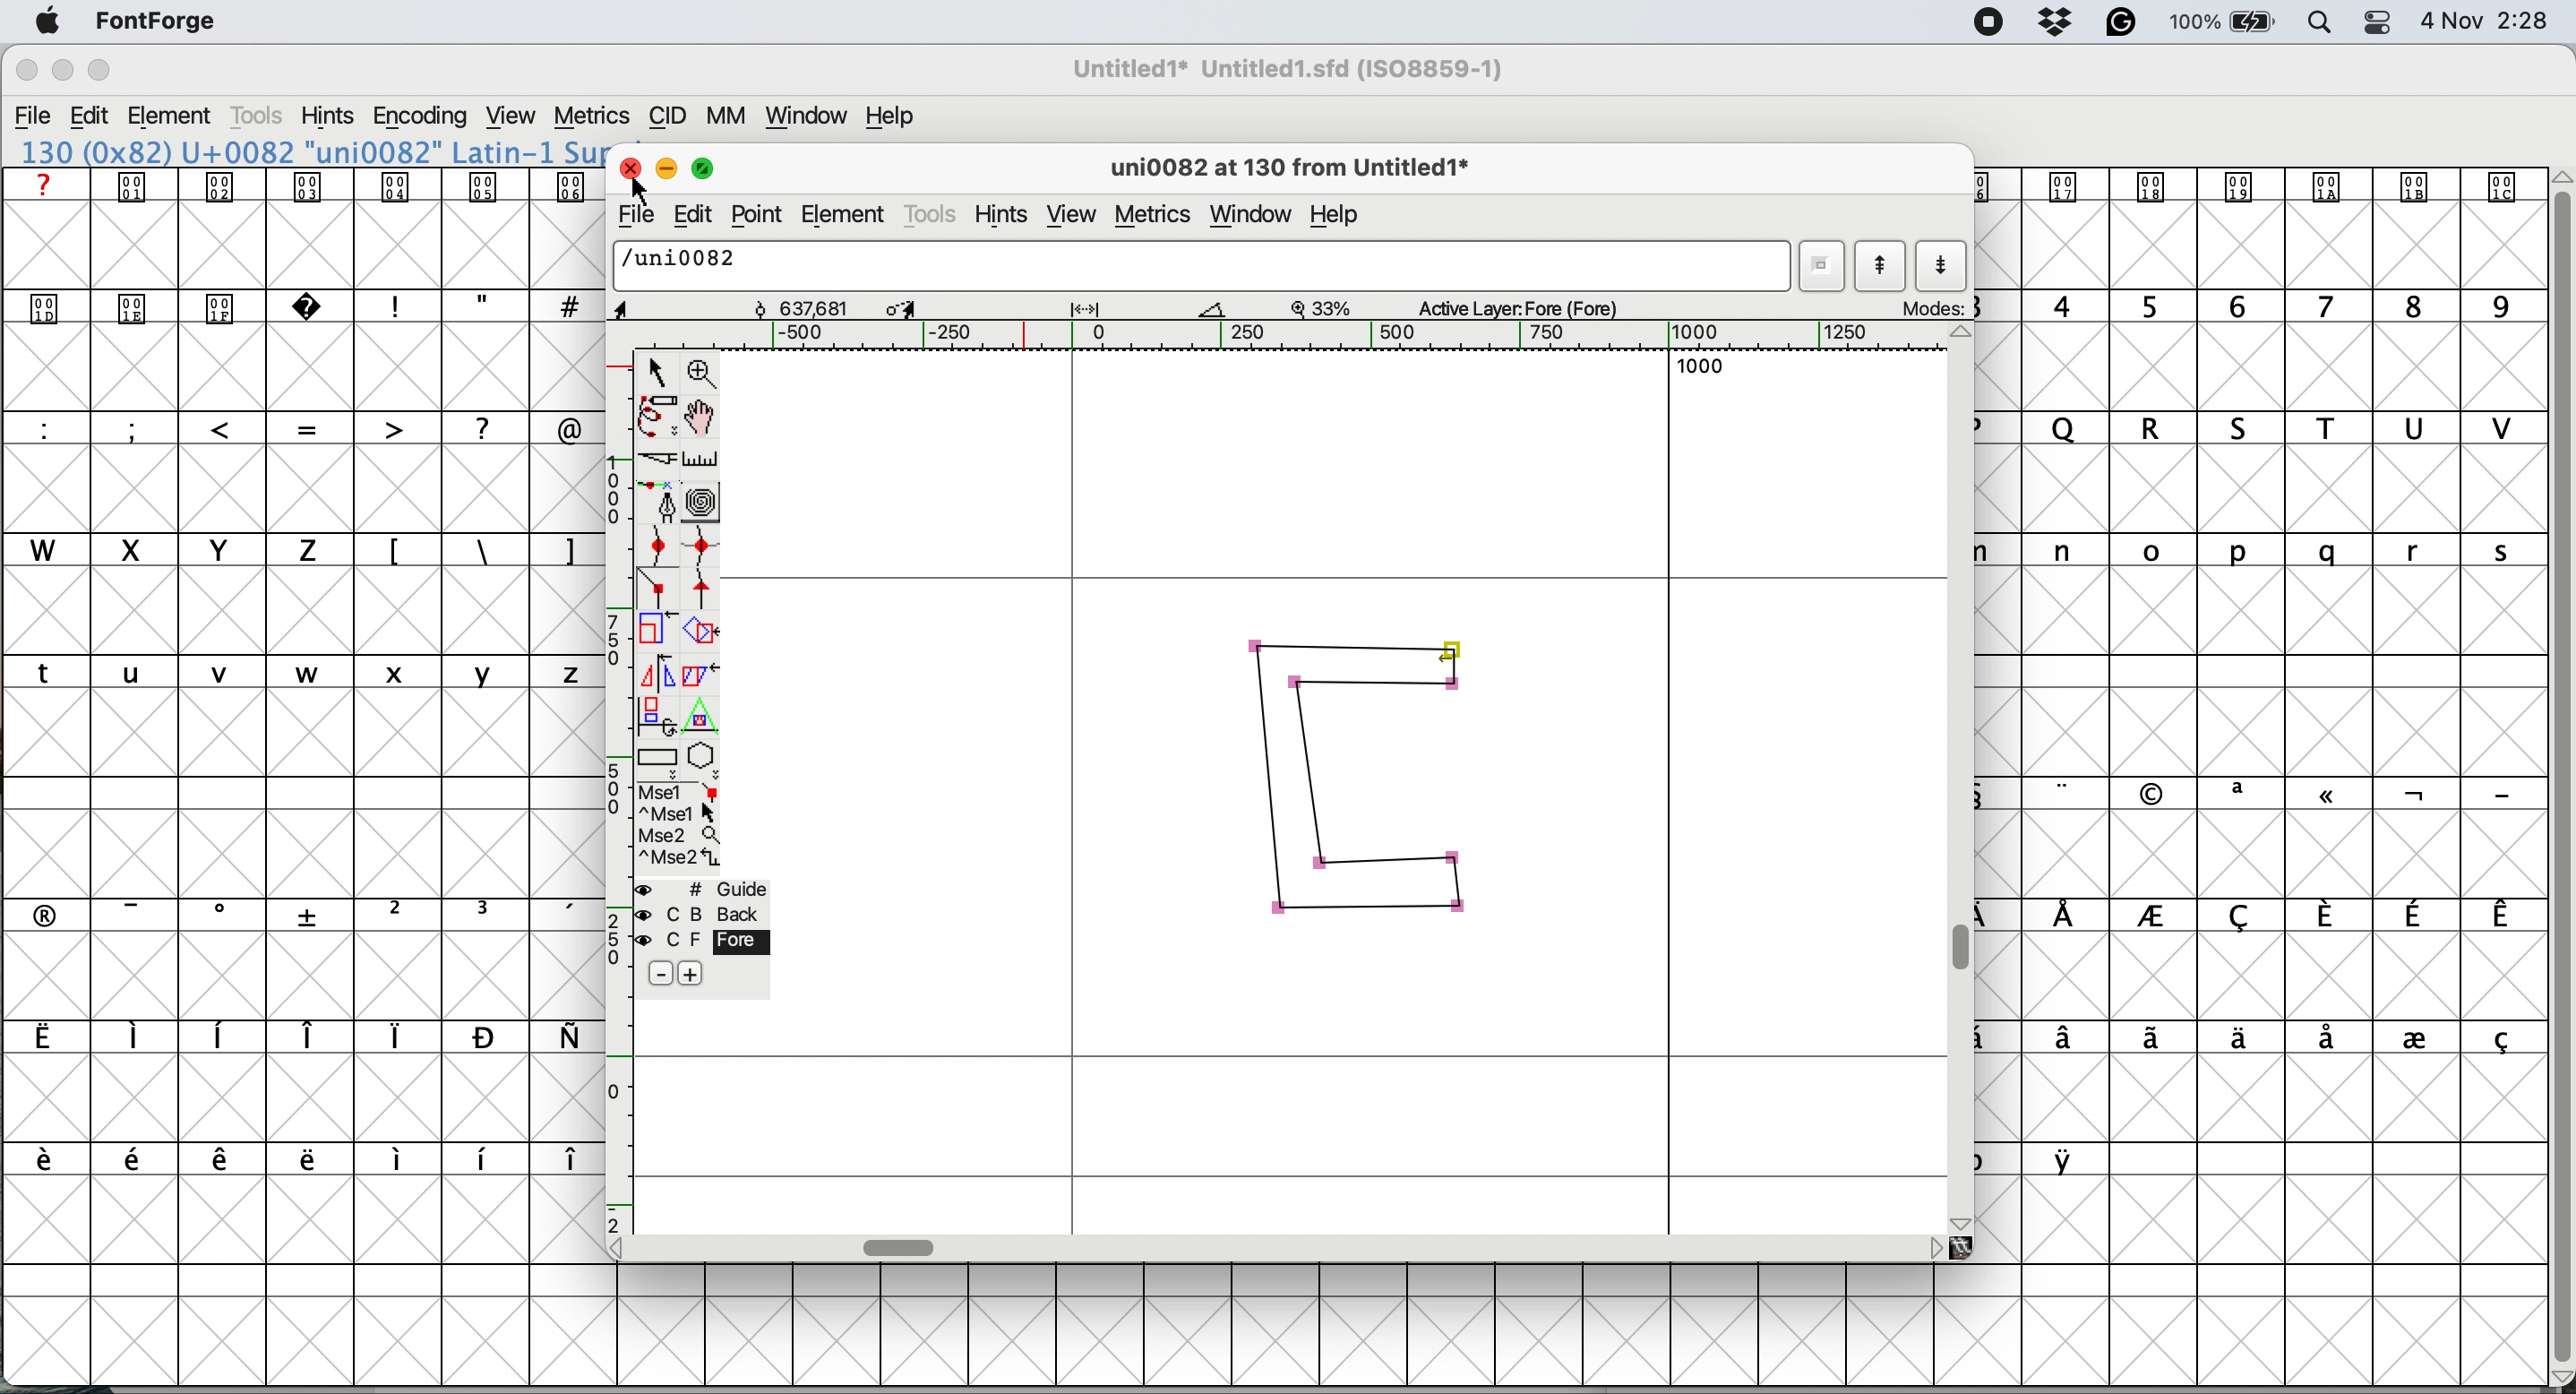  Describe the element at coordinates (689, 974) in the screenshot. I see `add` at that location.